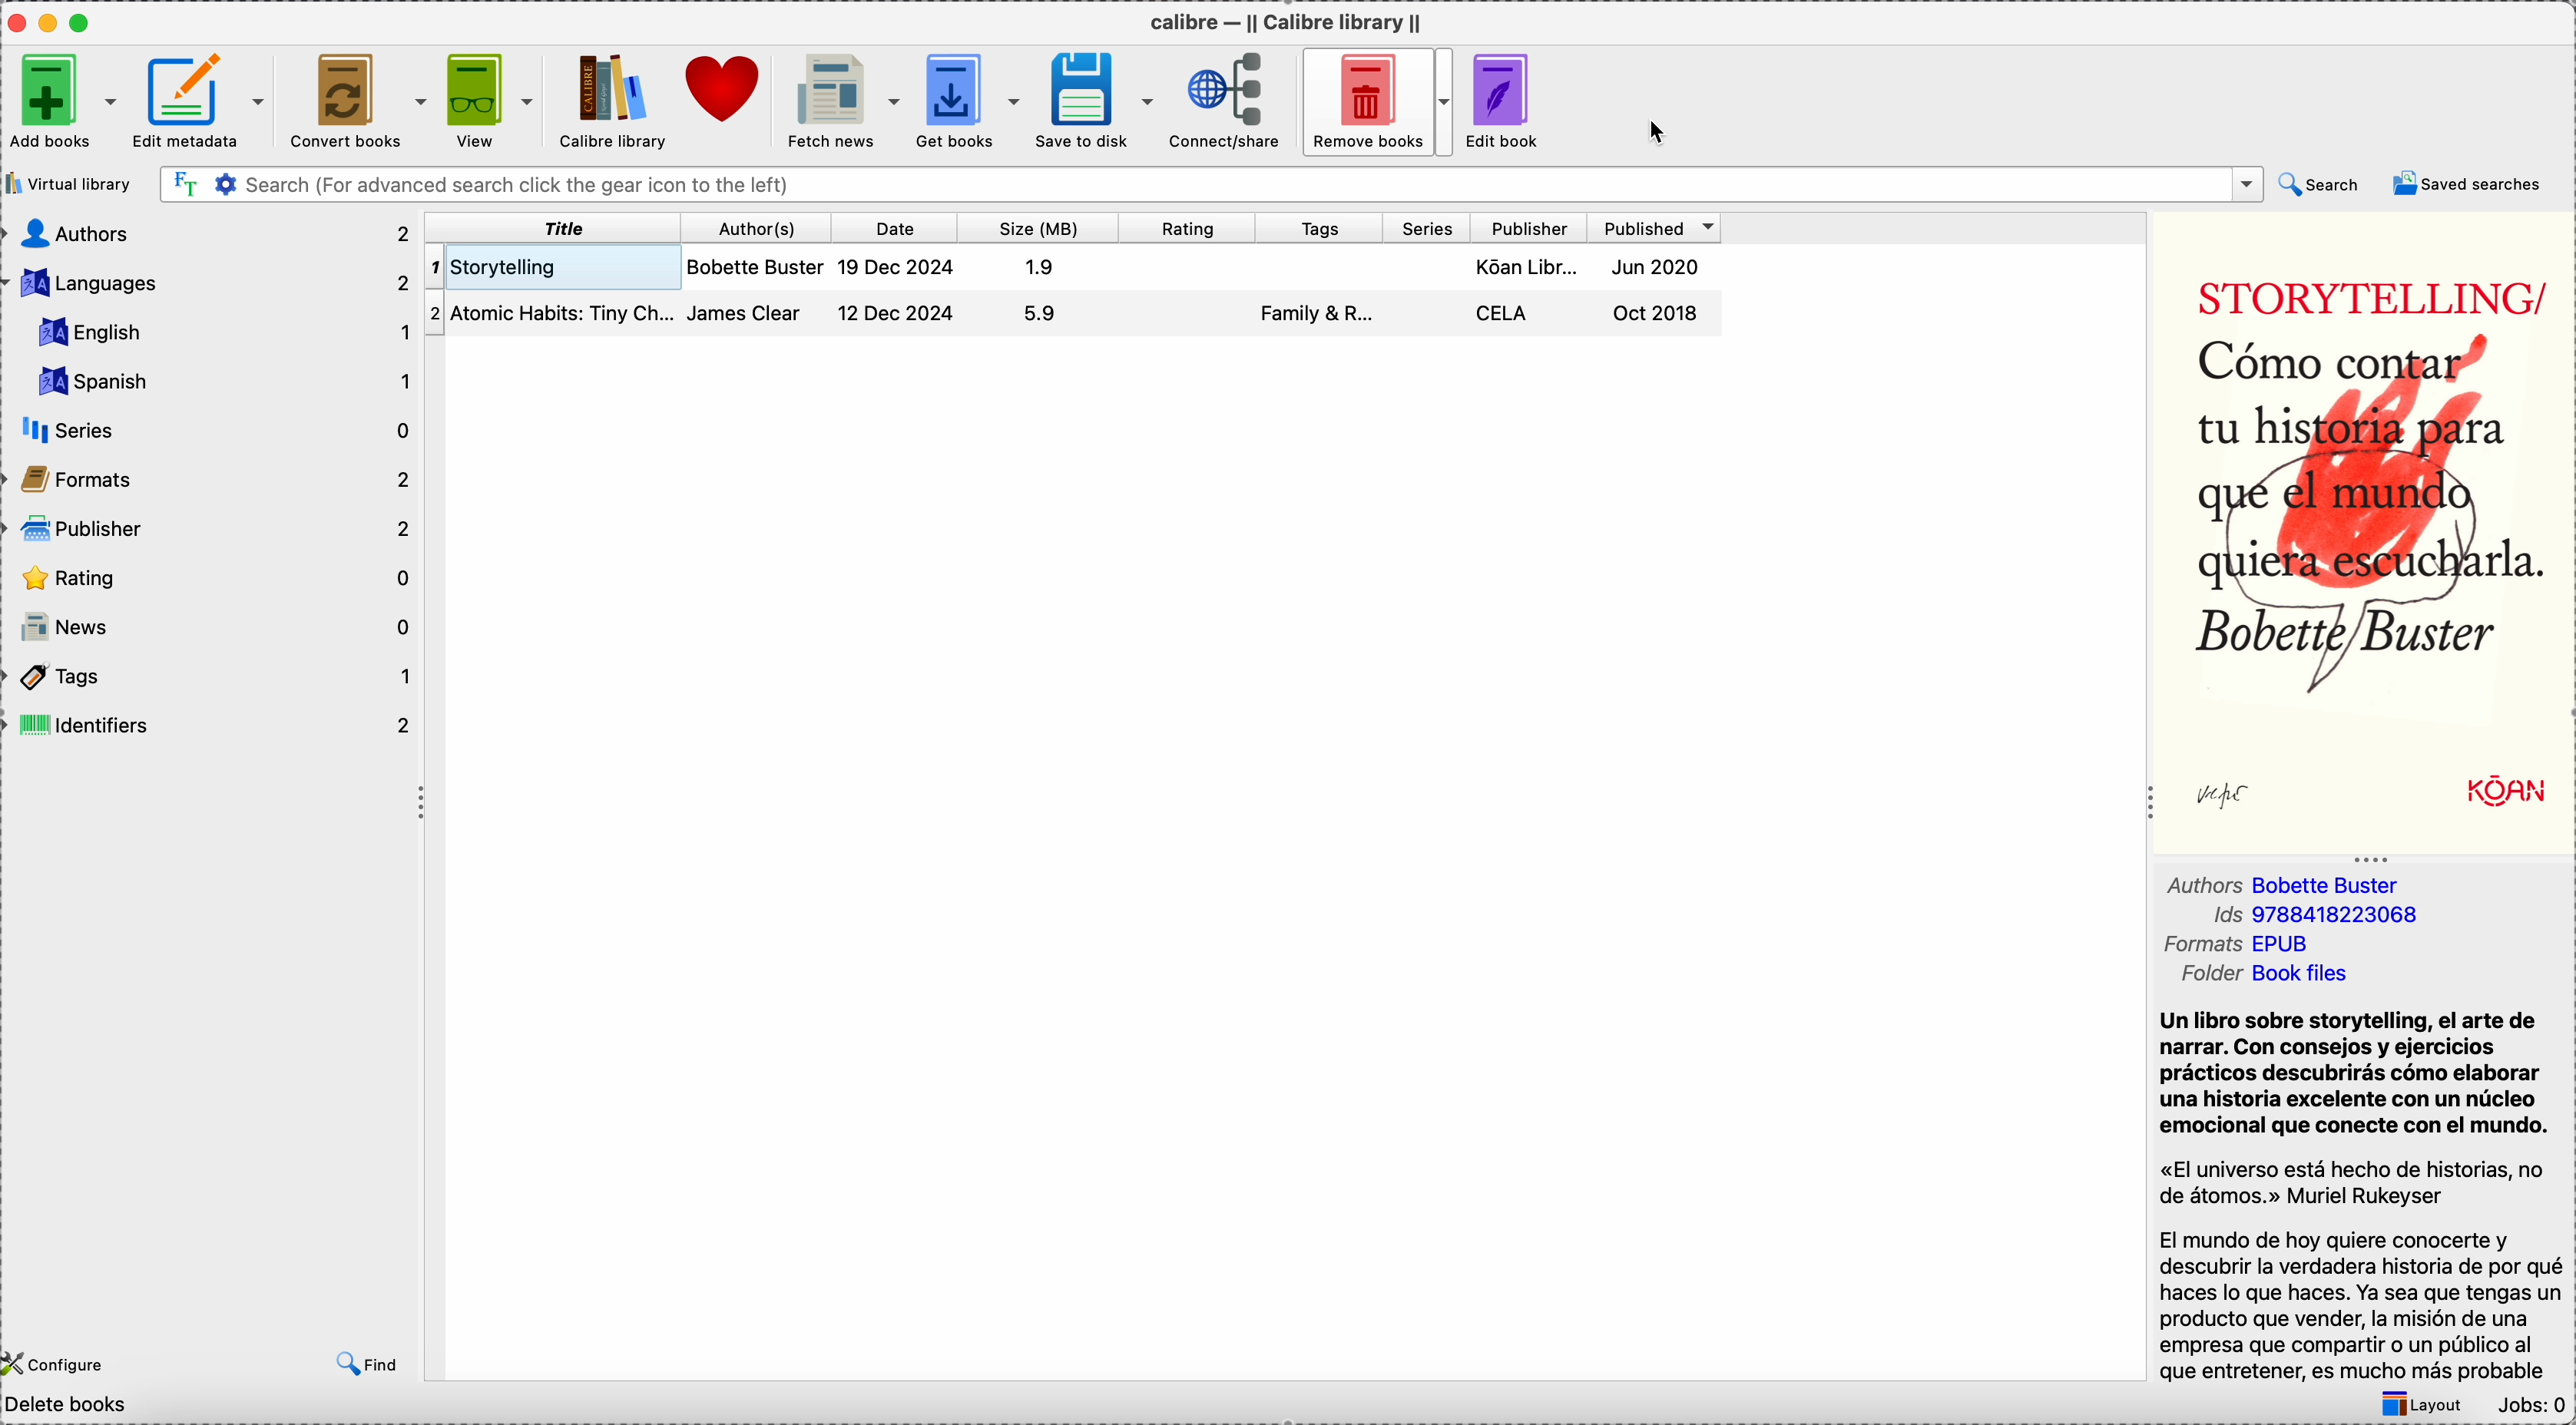 This screenshot has width=2576, height=1425. I want to click on convert books, so click(351, 101).